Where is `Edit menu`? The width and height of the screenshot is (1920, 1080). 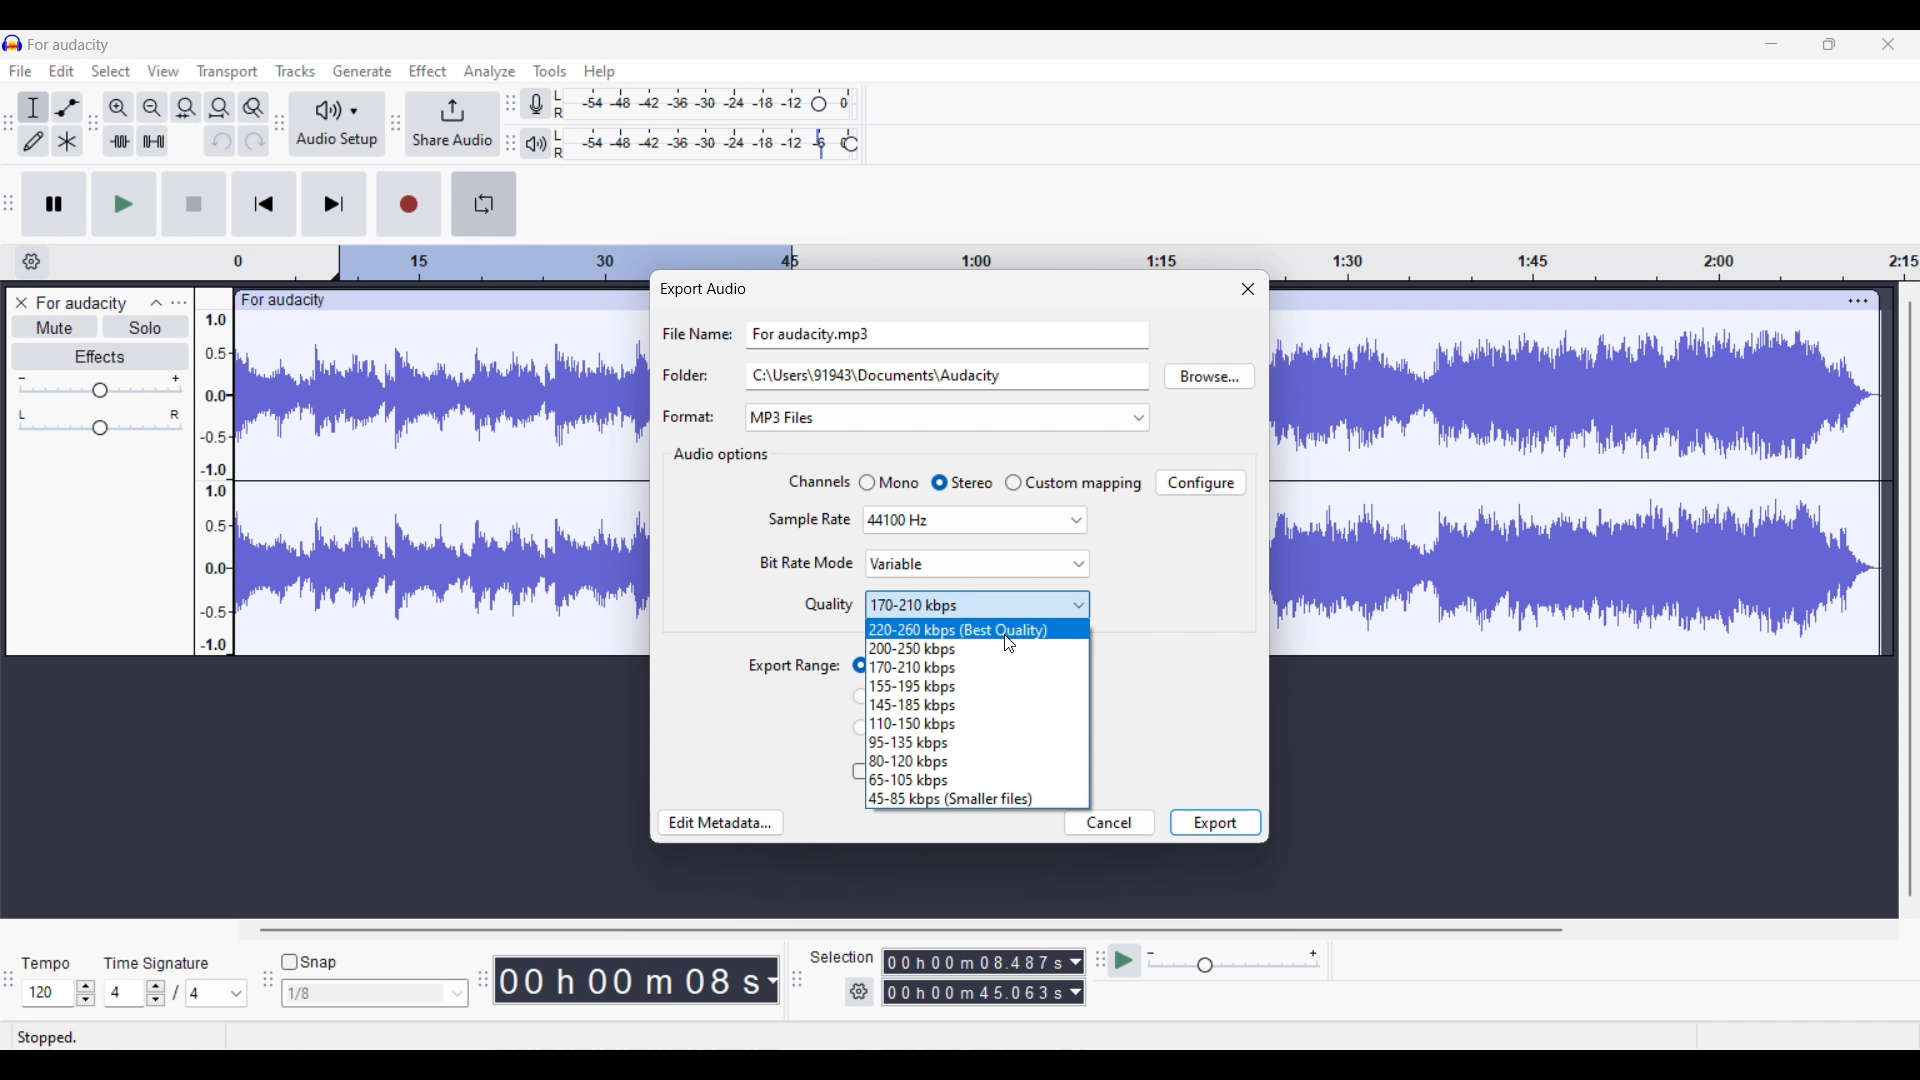
Edit menu is located at coordinates (61, 71).